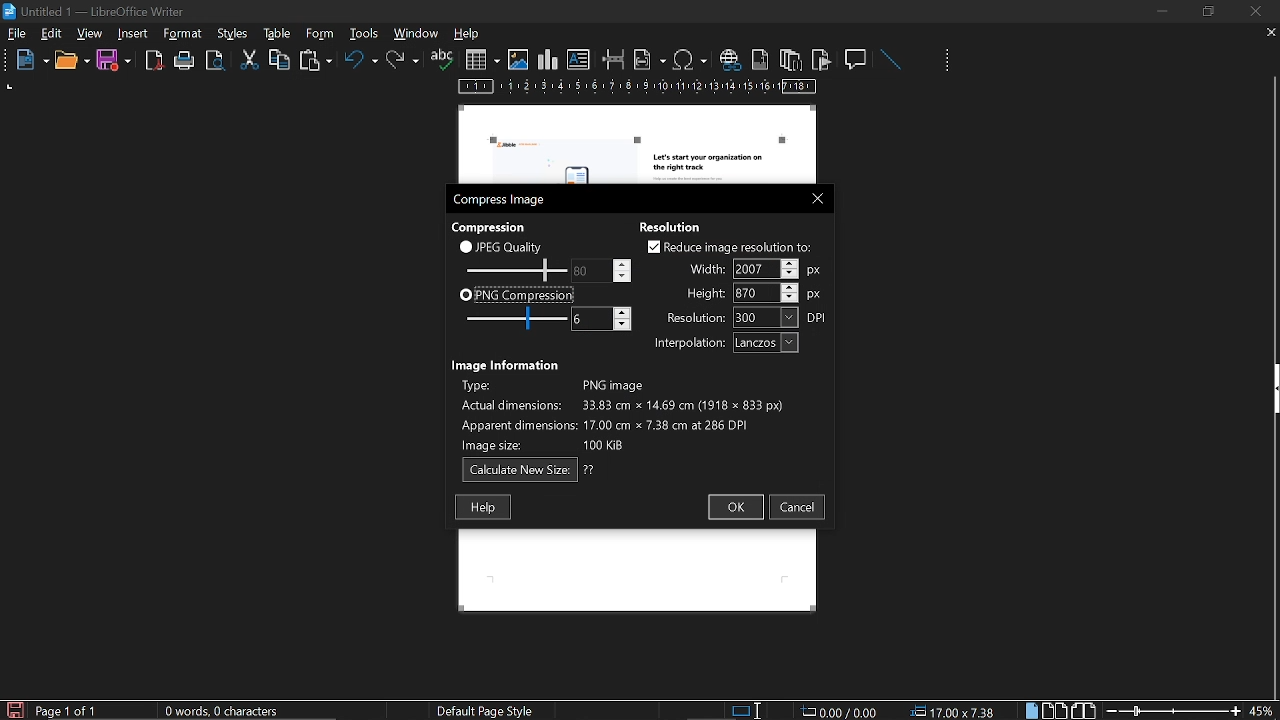 This screenshot has width=1280, height=720. What do you see at coordinates (638, 88) in the screenshot?
I see `scale` at bounding box center [638, 88].